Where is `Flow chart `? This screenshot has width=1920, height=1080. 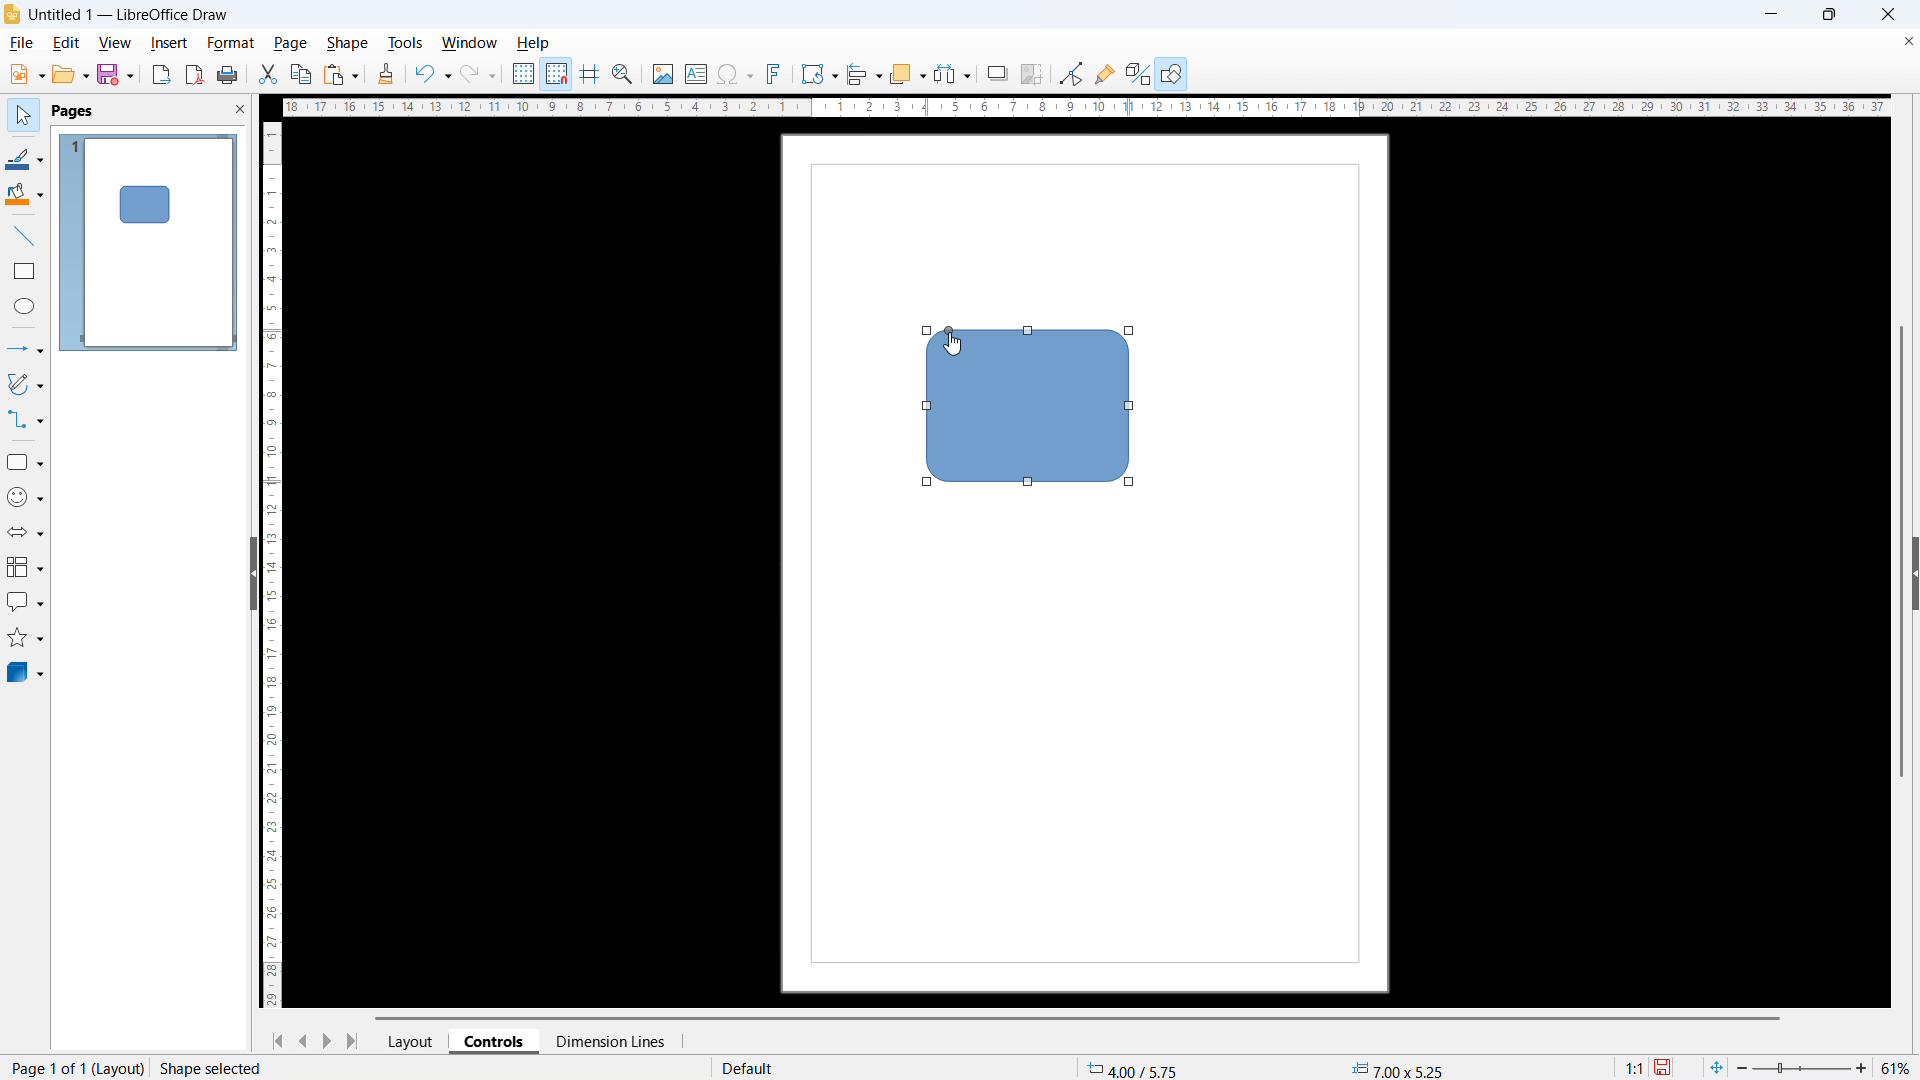
Flow chart  is located at coordinates (24, 568).